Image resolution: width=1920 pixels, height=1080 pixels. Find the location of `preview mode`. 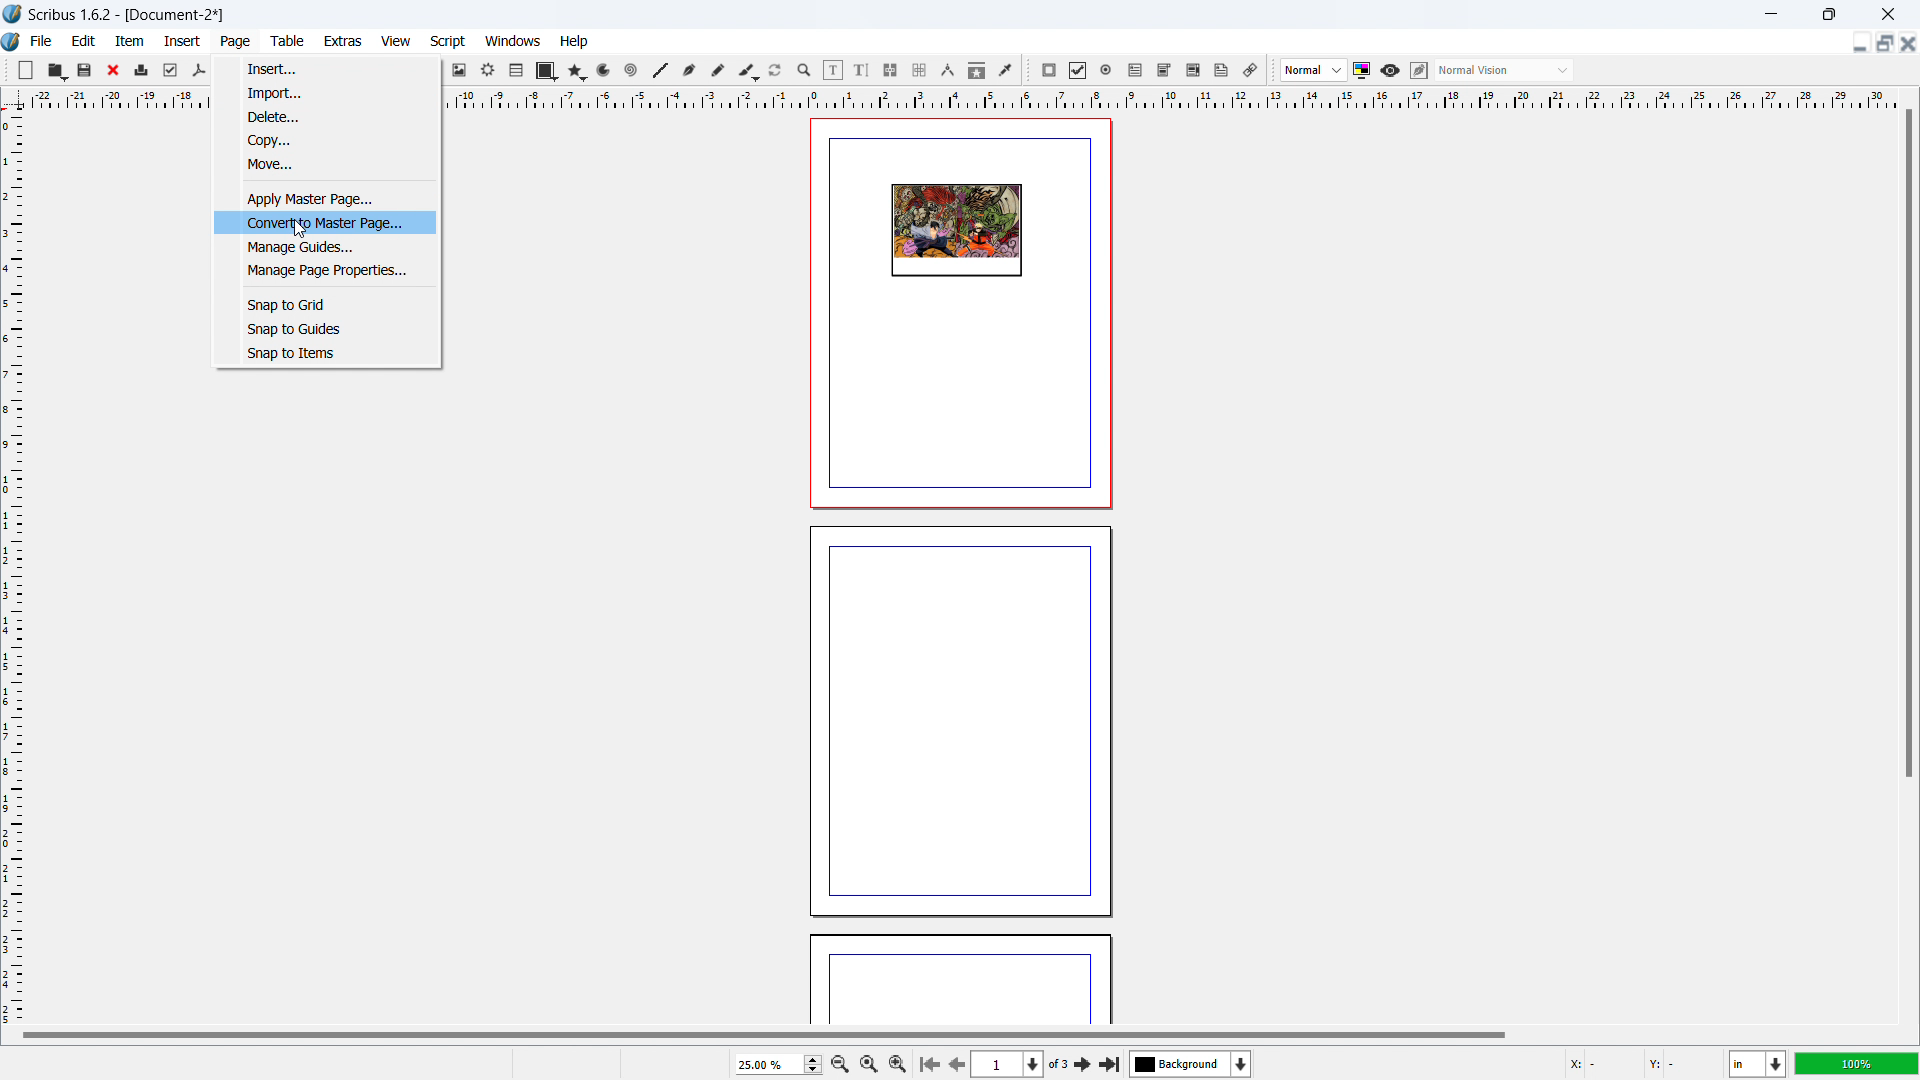

preview mode is located at coordinates (1390, 71).